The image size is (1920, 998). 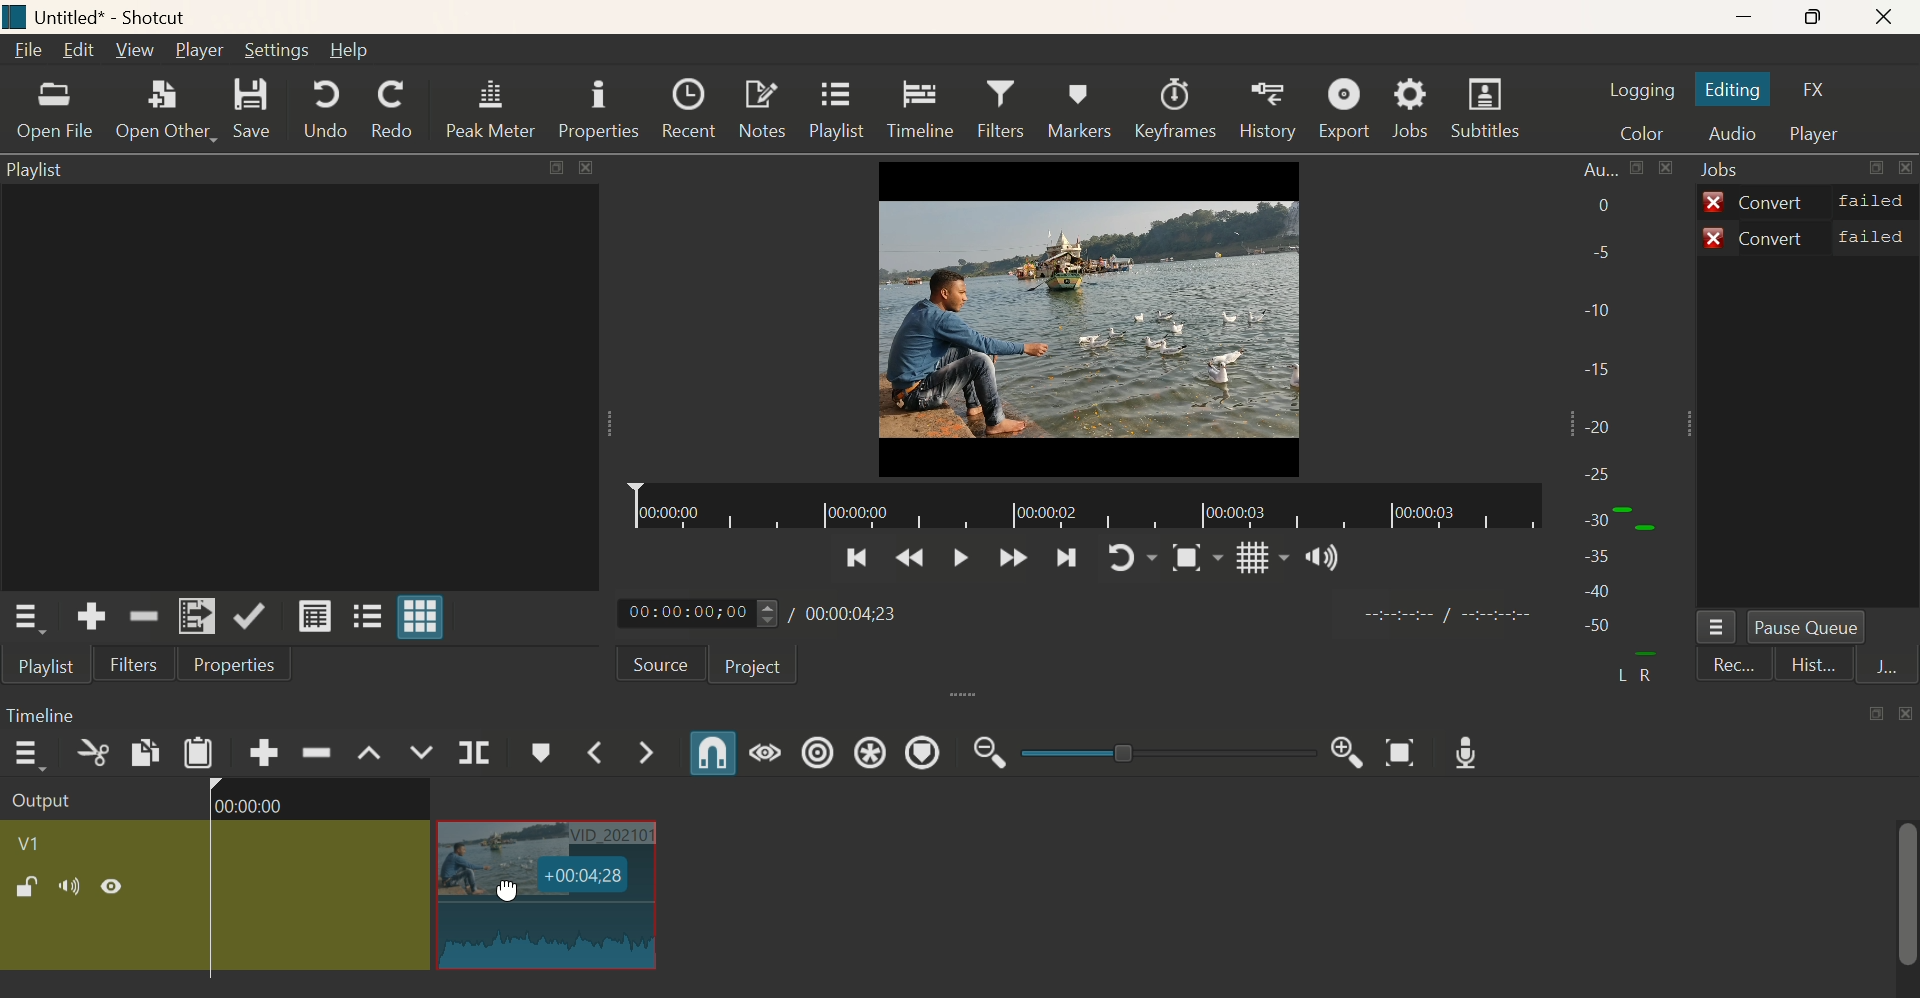 What do you see at coordinates (48, 715) in the screenshot?
I see `Timeline` at bounding box center [48, 715].